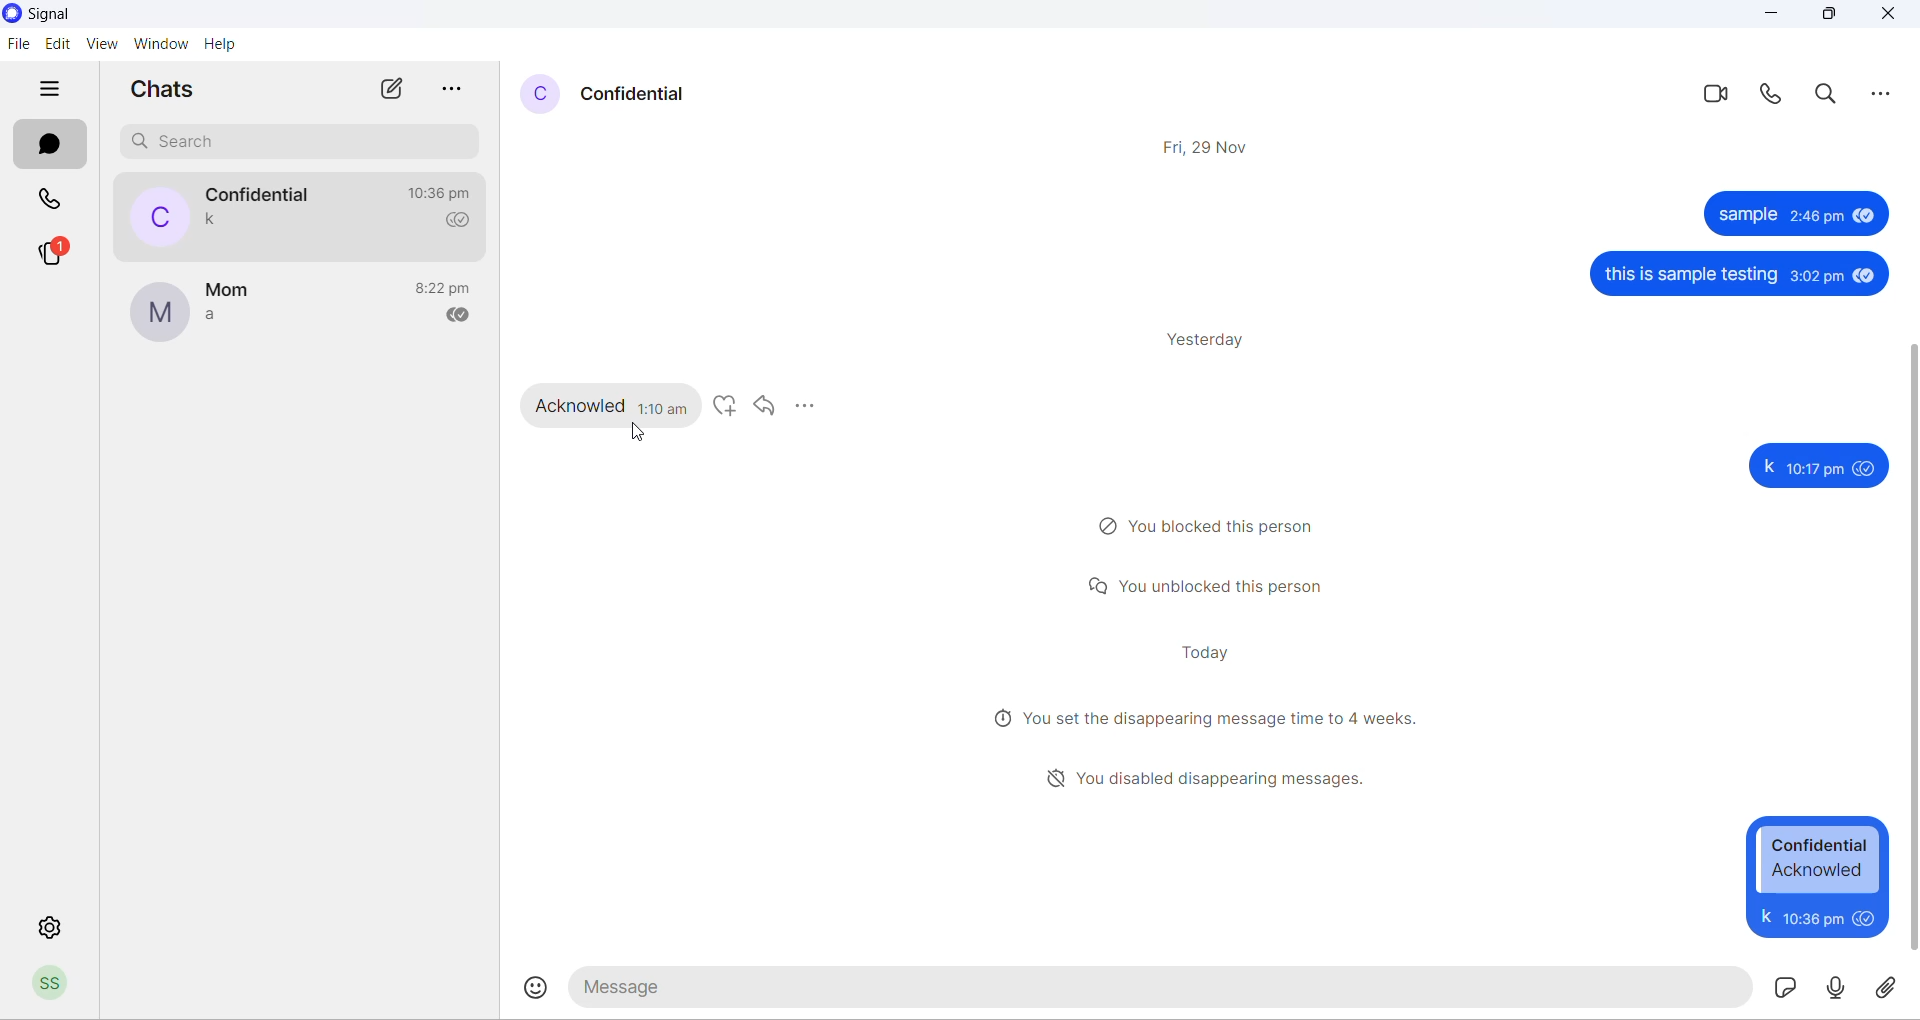  What do you see at coordinates (1908, 647) in the screenshot?
I see `scroll bar` at bounding box center [1908, 647].